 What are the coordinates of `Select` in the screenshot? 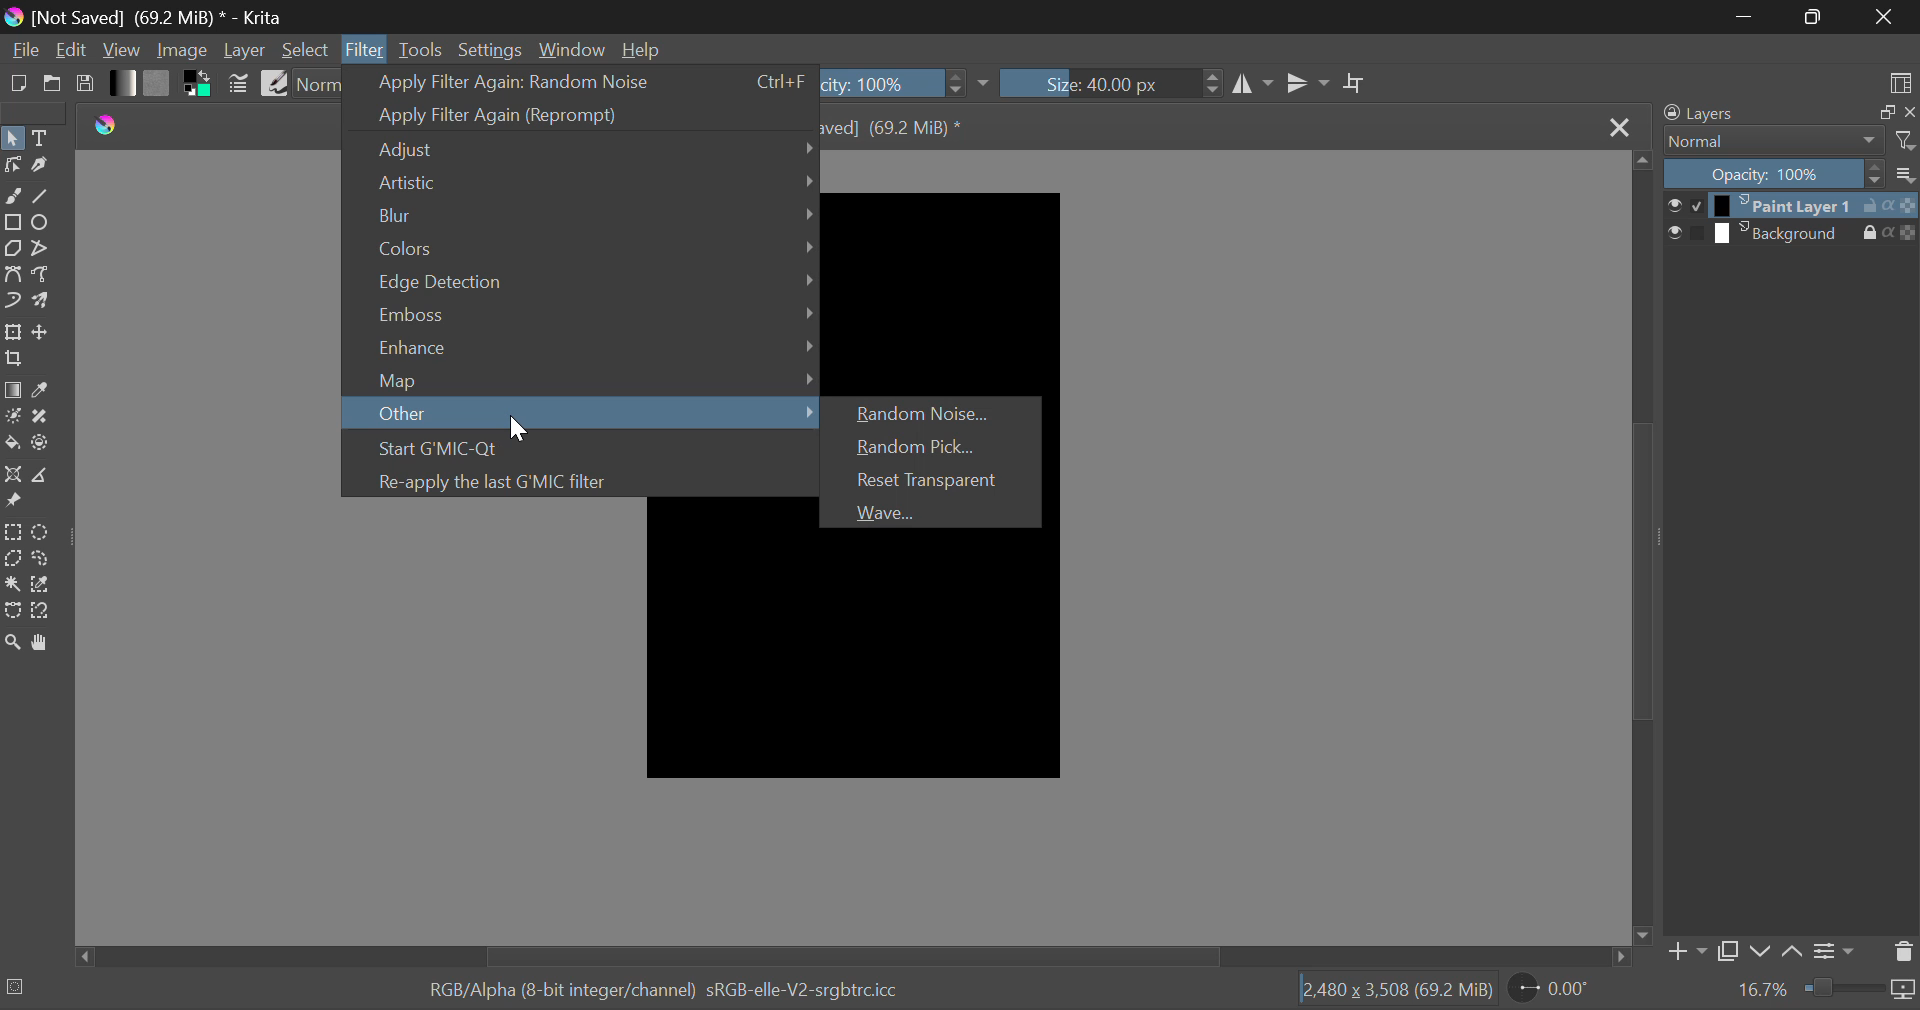 It's located at (12, 140).